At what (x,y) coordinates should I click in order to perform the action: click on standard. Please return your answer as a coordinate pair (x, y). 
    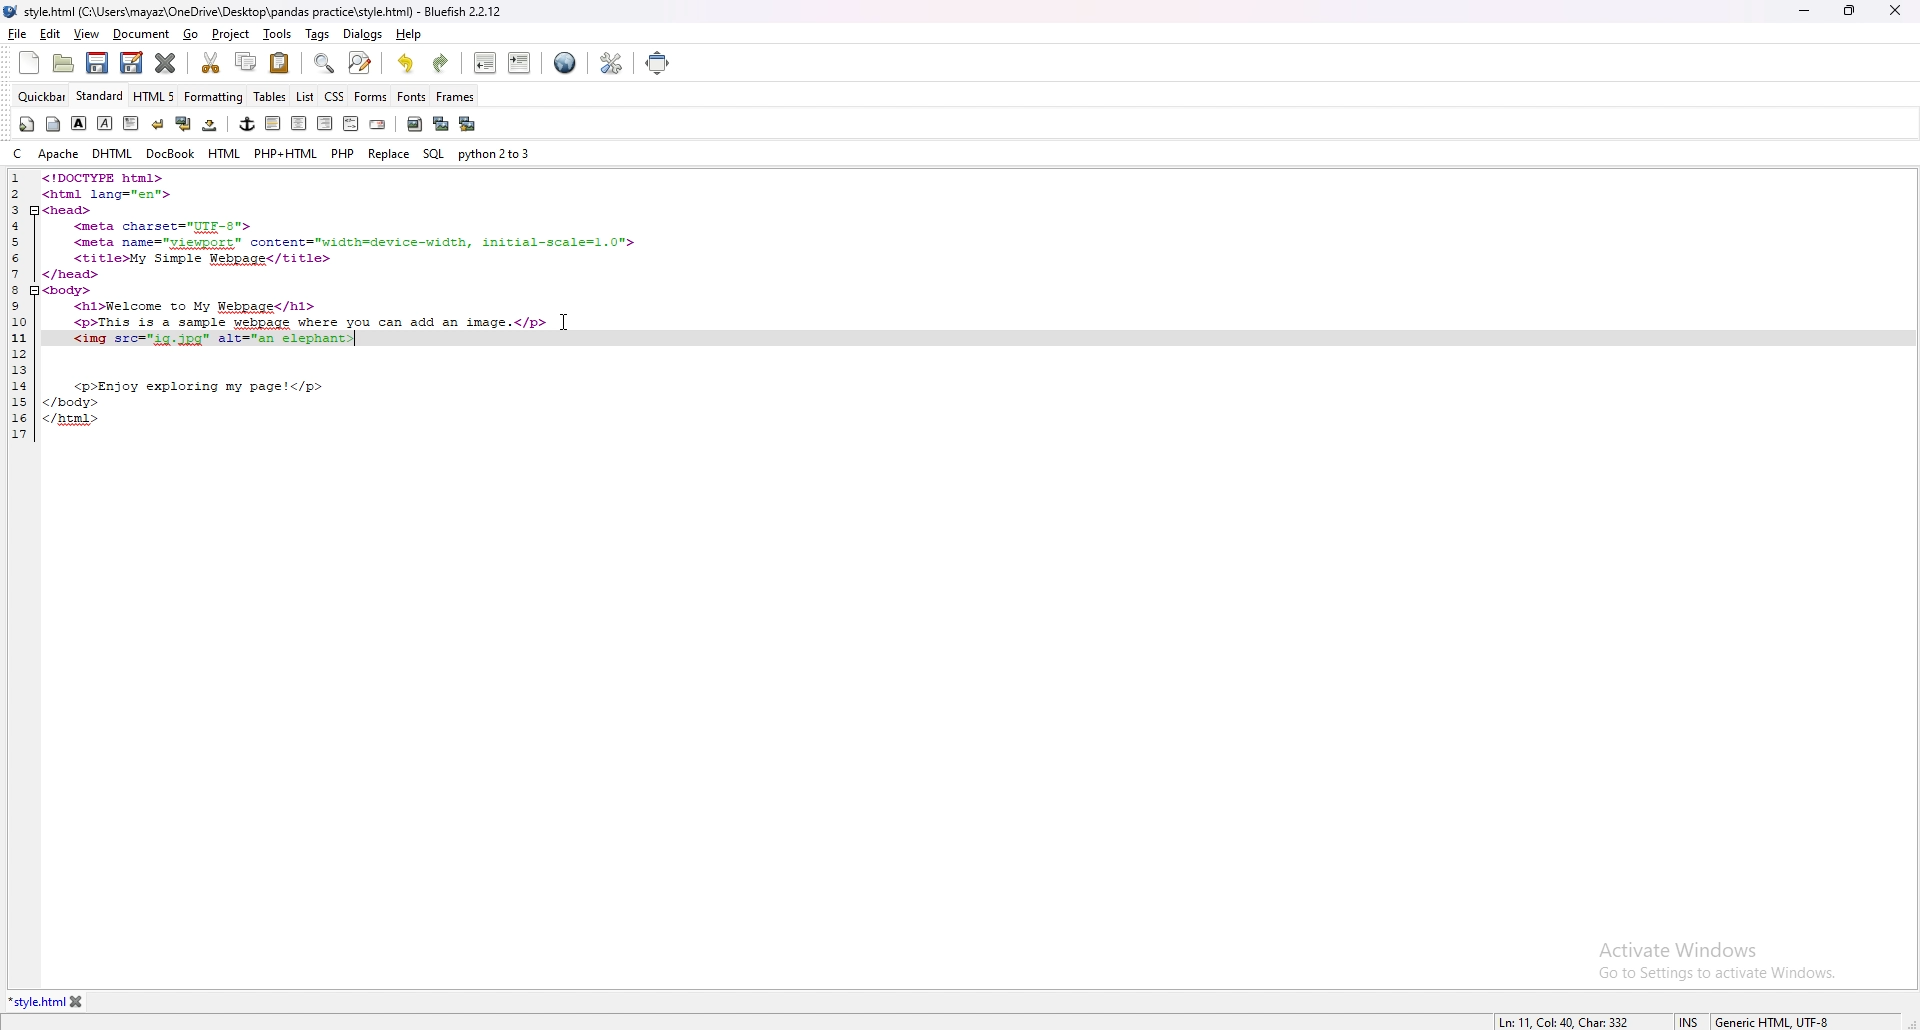
    Looking at the image, I should click on (100, 97).